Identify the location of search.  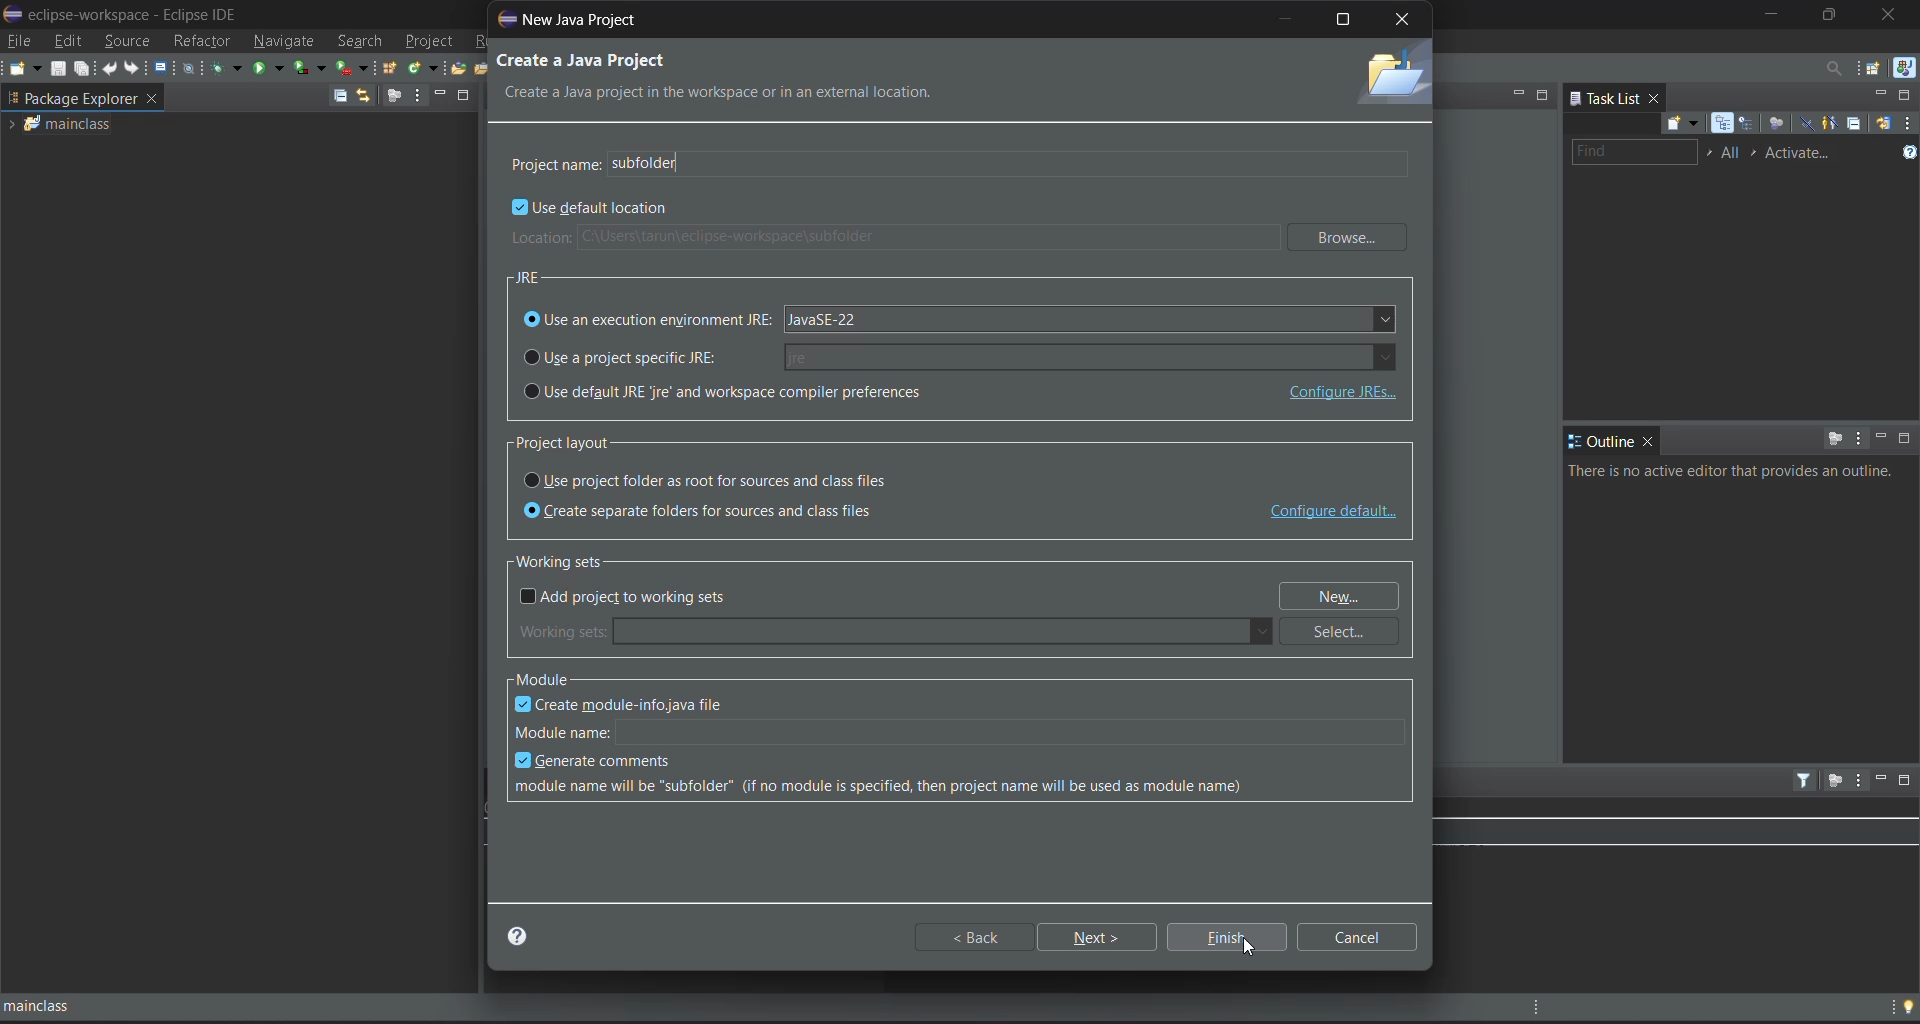
(359, 42).